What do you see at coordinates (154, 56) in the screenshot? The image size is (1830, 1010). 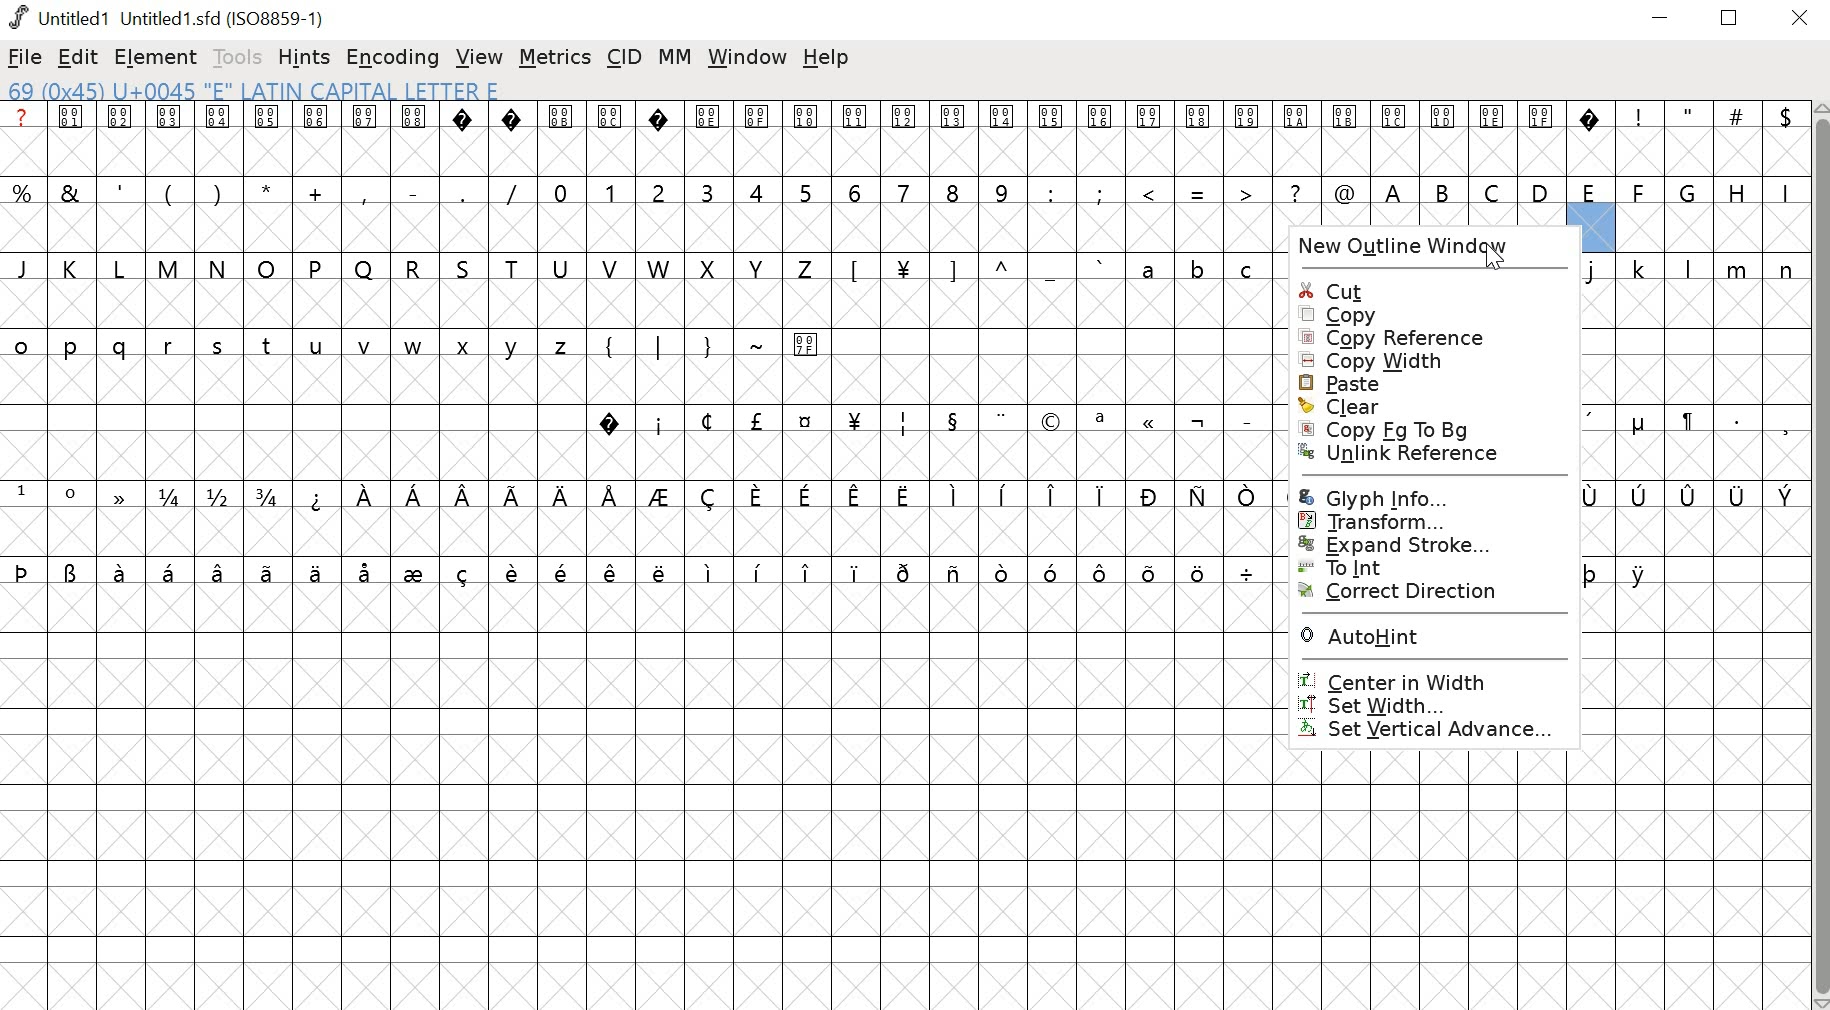 I see `element` at bounding box center [154, 56].